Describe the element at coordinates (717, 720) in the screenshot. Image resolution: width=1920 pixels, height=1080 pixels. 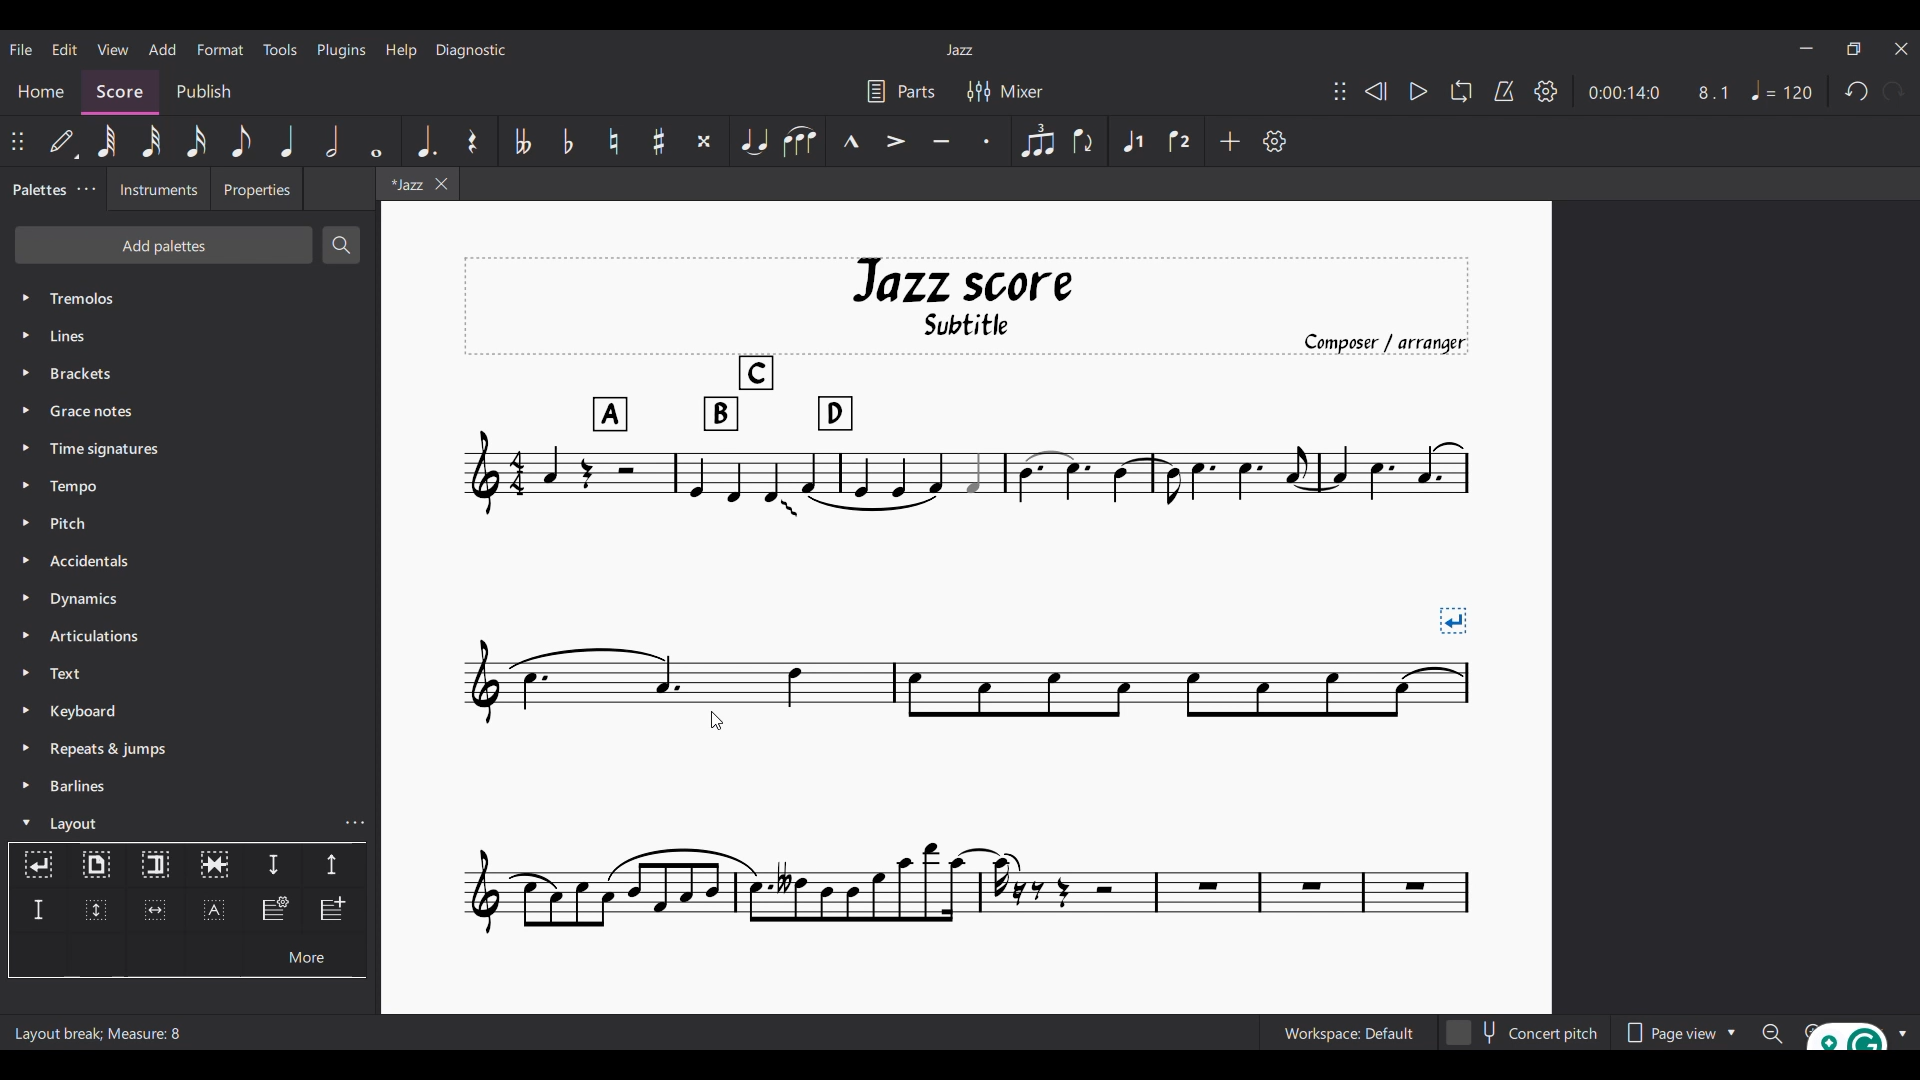
I see `Cursor` at that location.